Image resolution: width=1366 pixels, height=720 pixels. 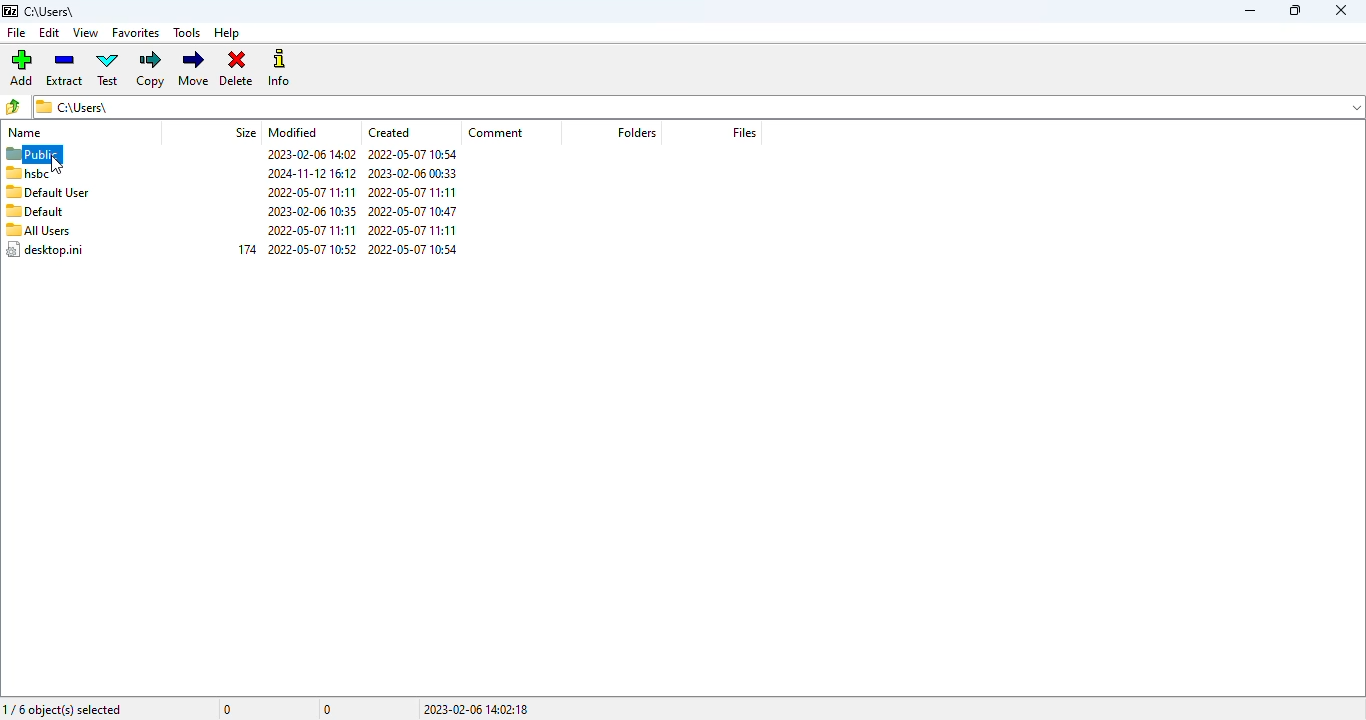 I want to click on edit, so click(x=50, y=33).